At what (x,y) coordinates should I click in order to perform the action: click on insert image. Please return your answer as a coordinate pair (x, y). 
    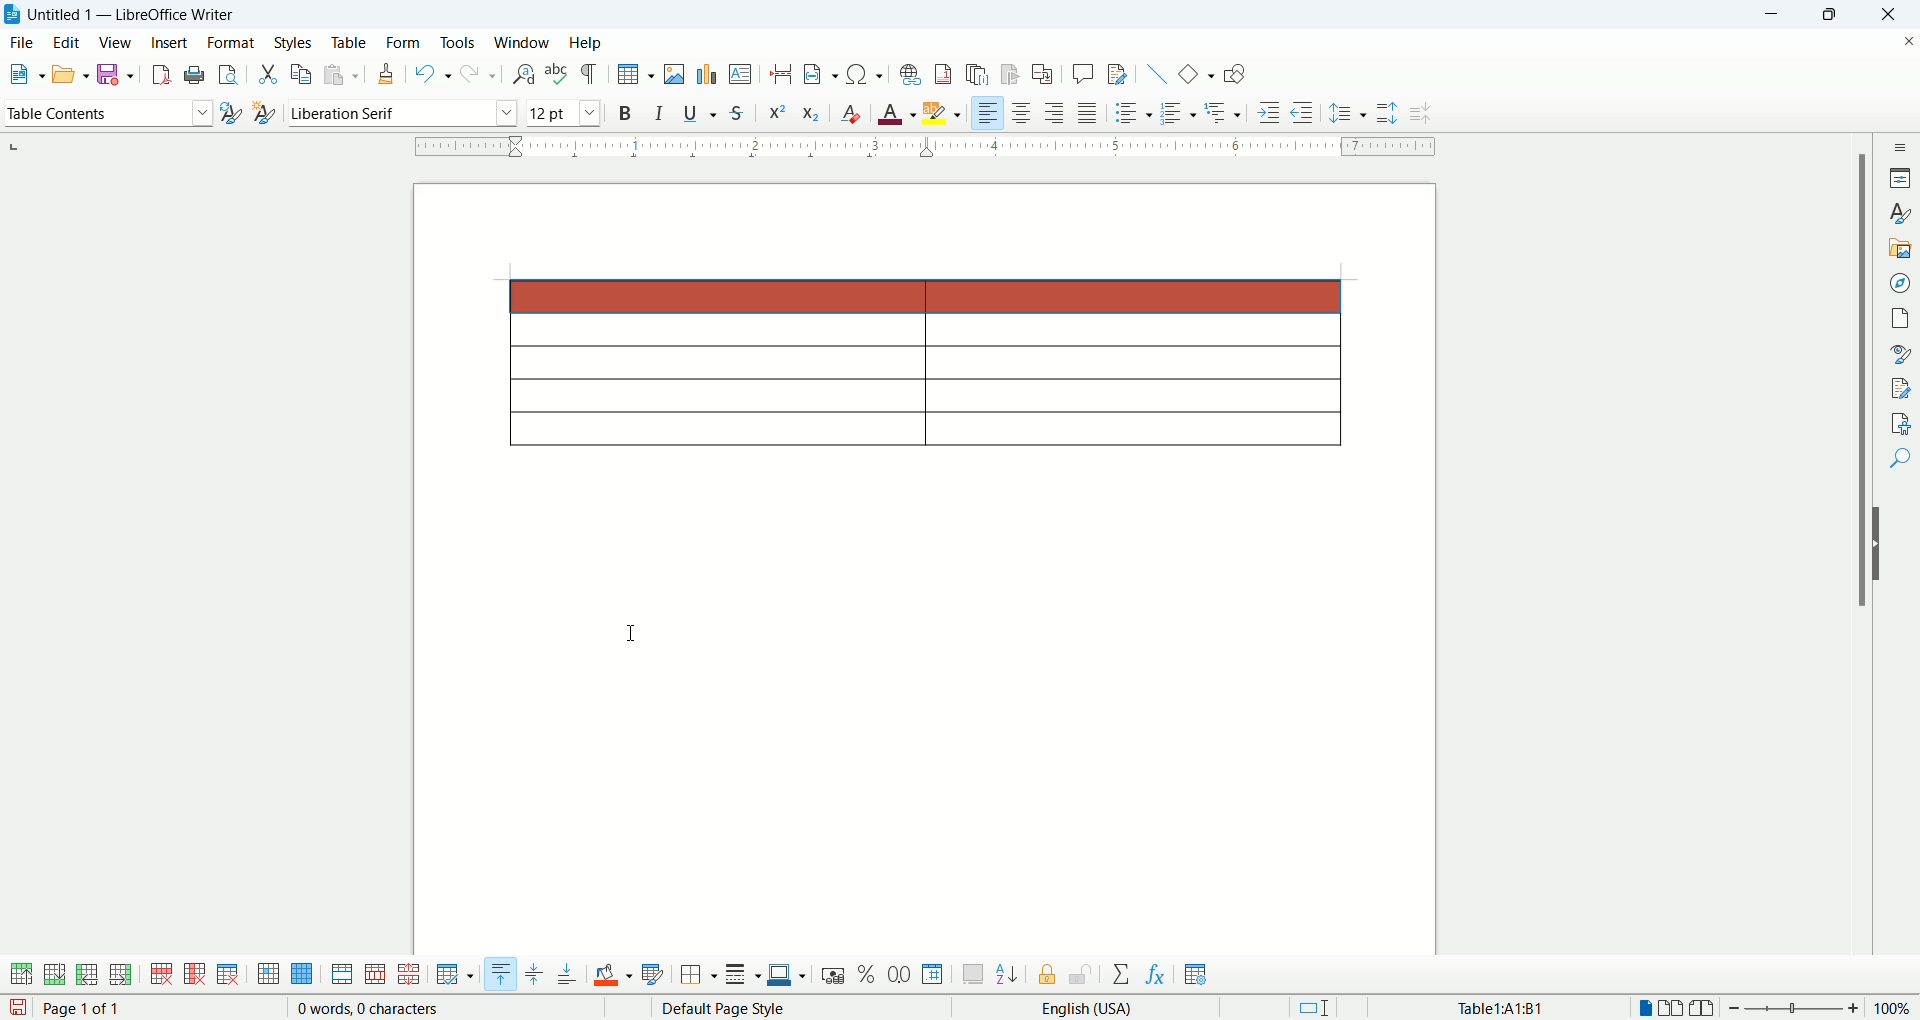
    Looking at the image, I should click on (676, 74).